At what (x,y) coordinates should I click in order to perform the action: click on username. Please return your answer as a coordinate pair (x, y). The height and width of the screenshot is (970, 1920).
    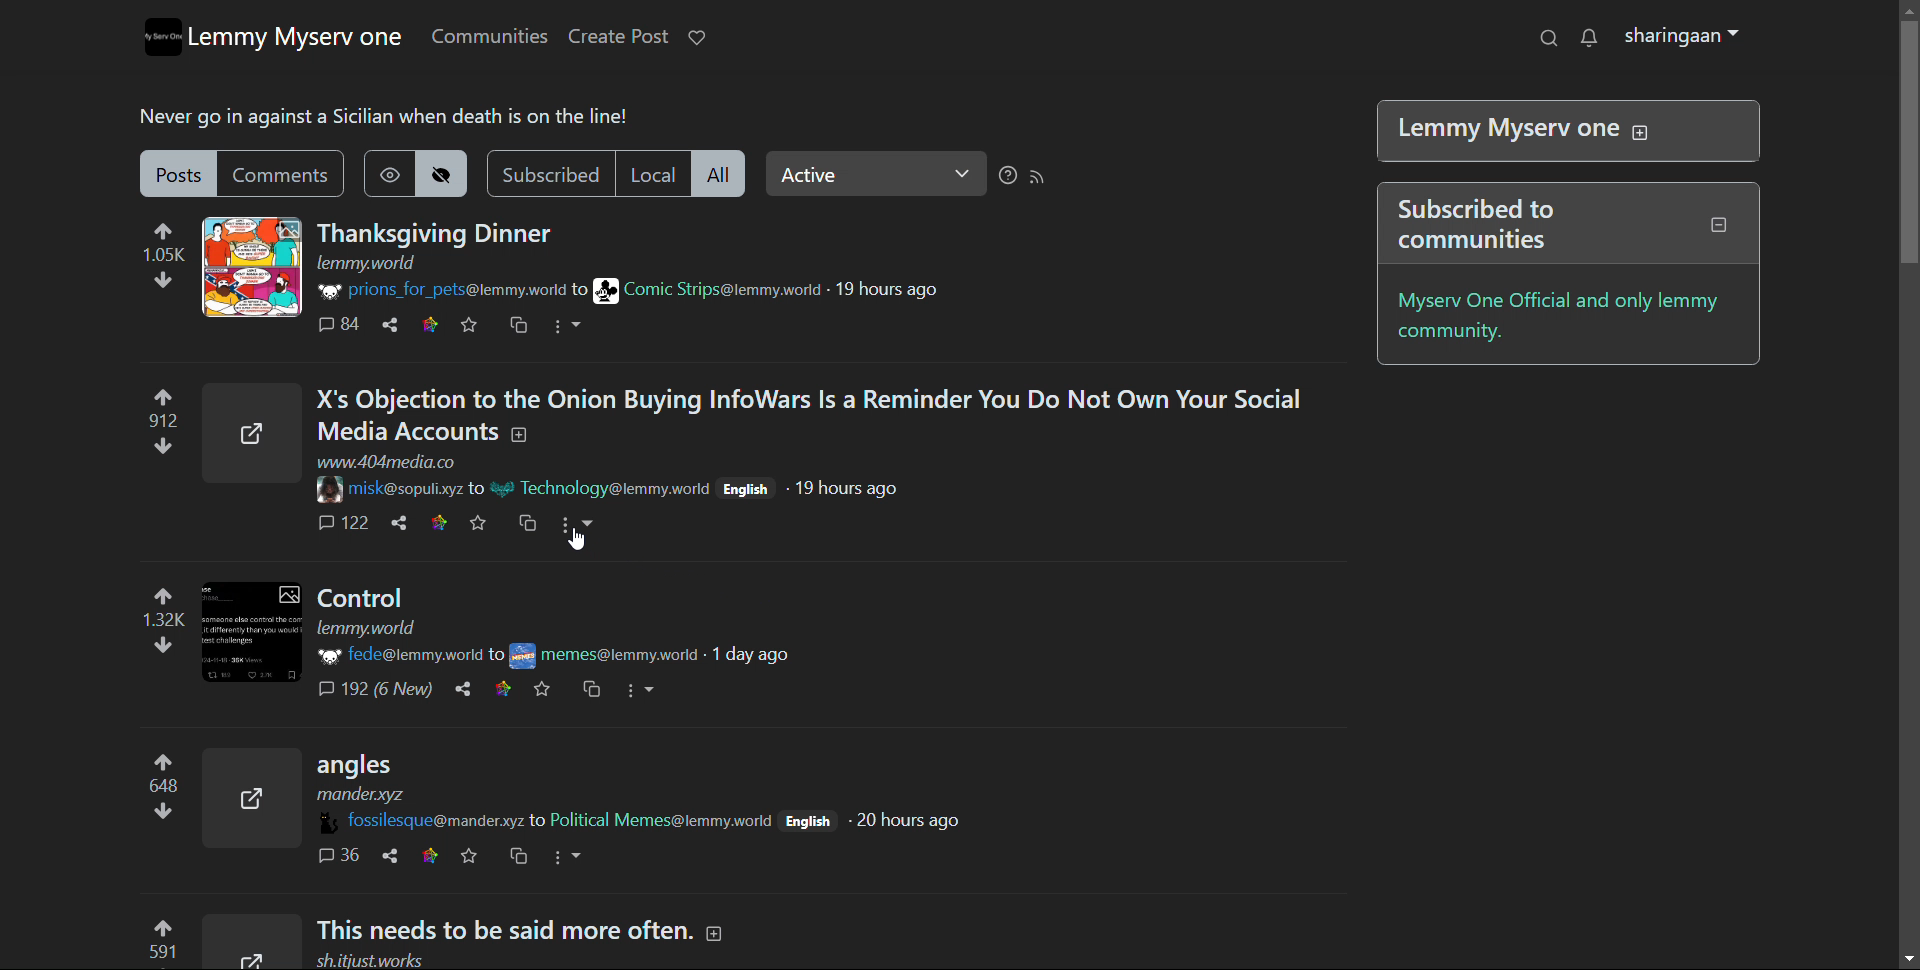
    Looking at the image, I should click on (444, 292).